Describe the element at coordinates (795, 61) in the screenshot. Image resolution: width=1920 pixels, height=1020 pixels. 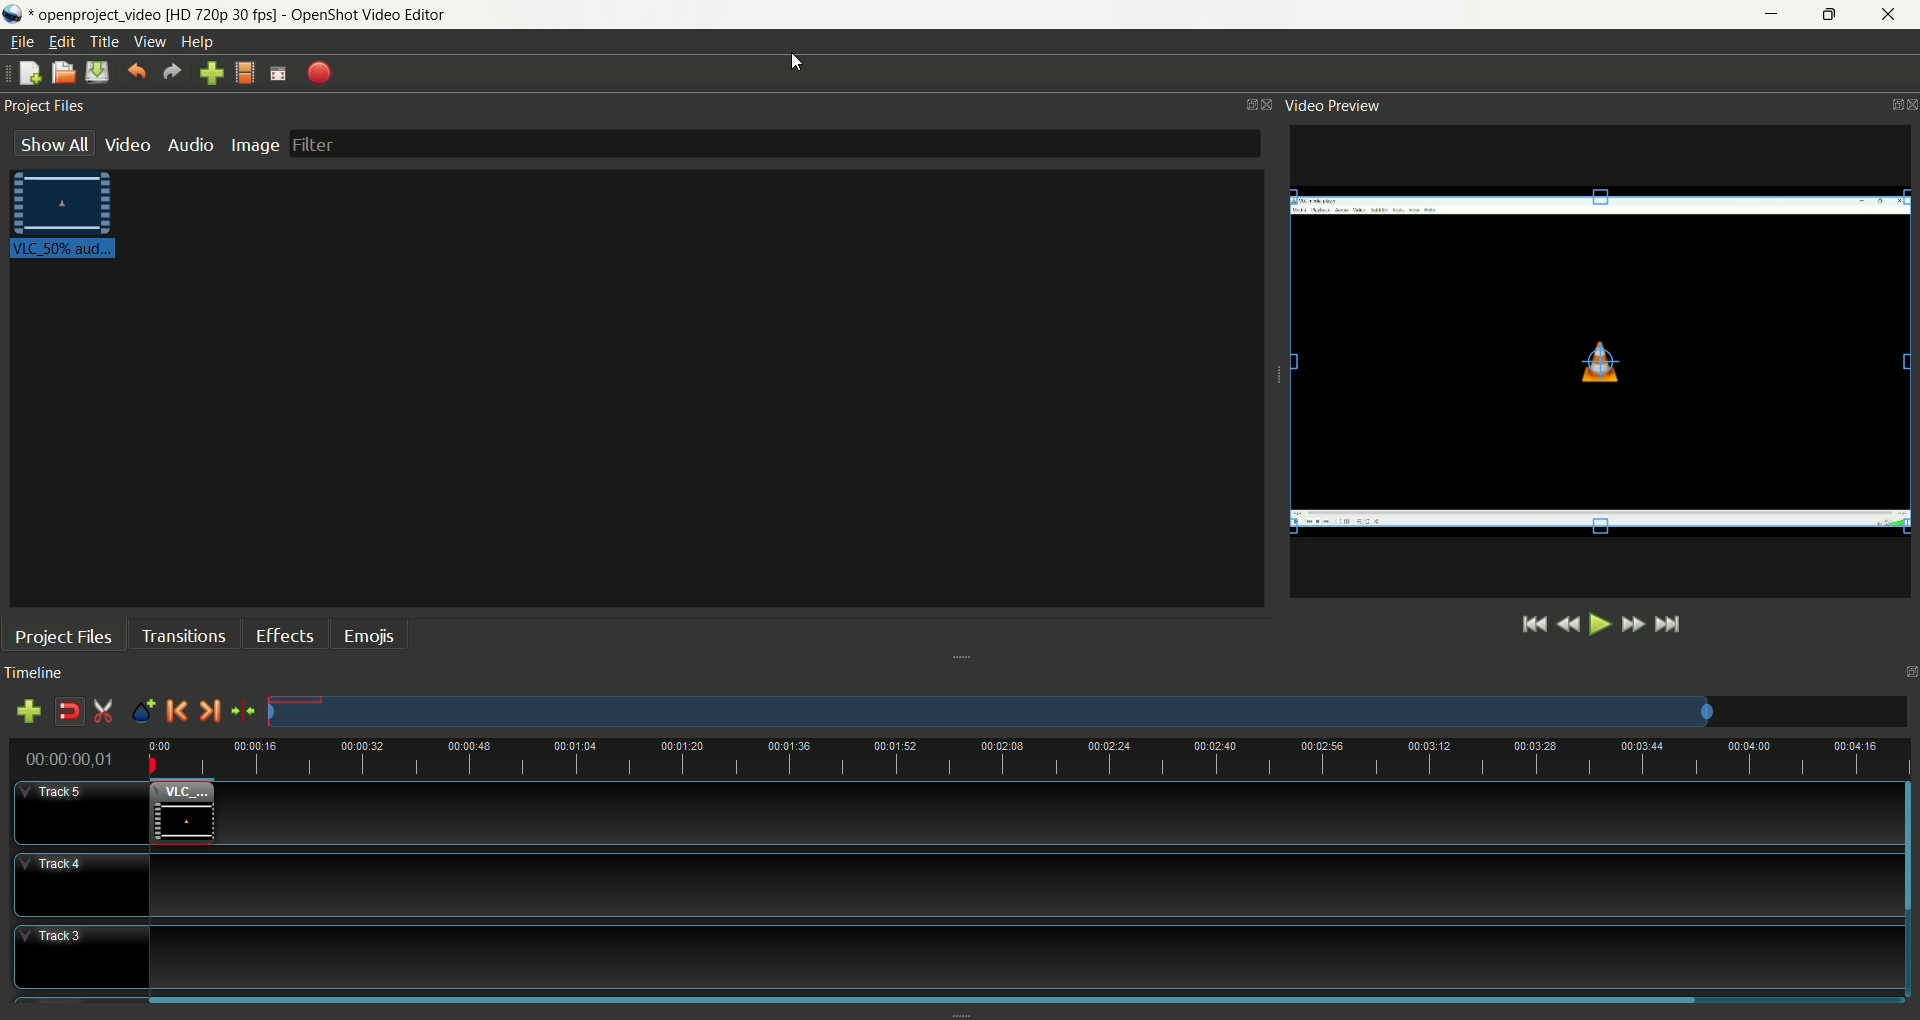
I see `cursor` at that location.